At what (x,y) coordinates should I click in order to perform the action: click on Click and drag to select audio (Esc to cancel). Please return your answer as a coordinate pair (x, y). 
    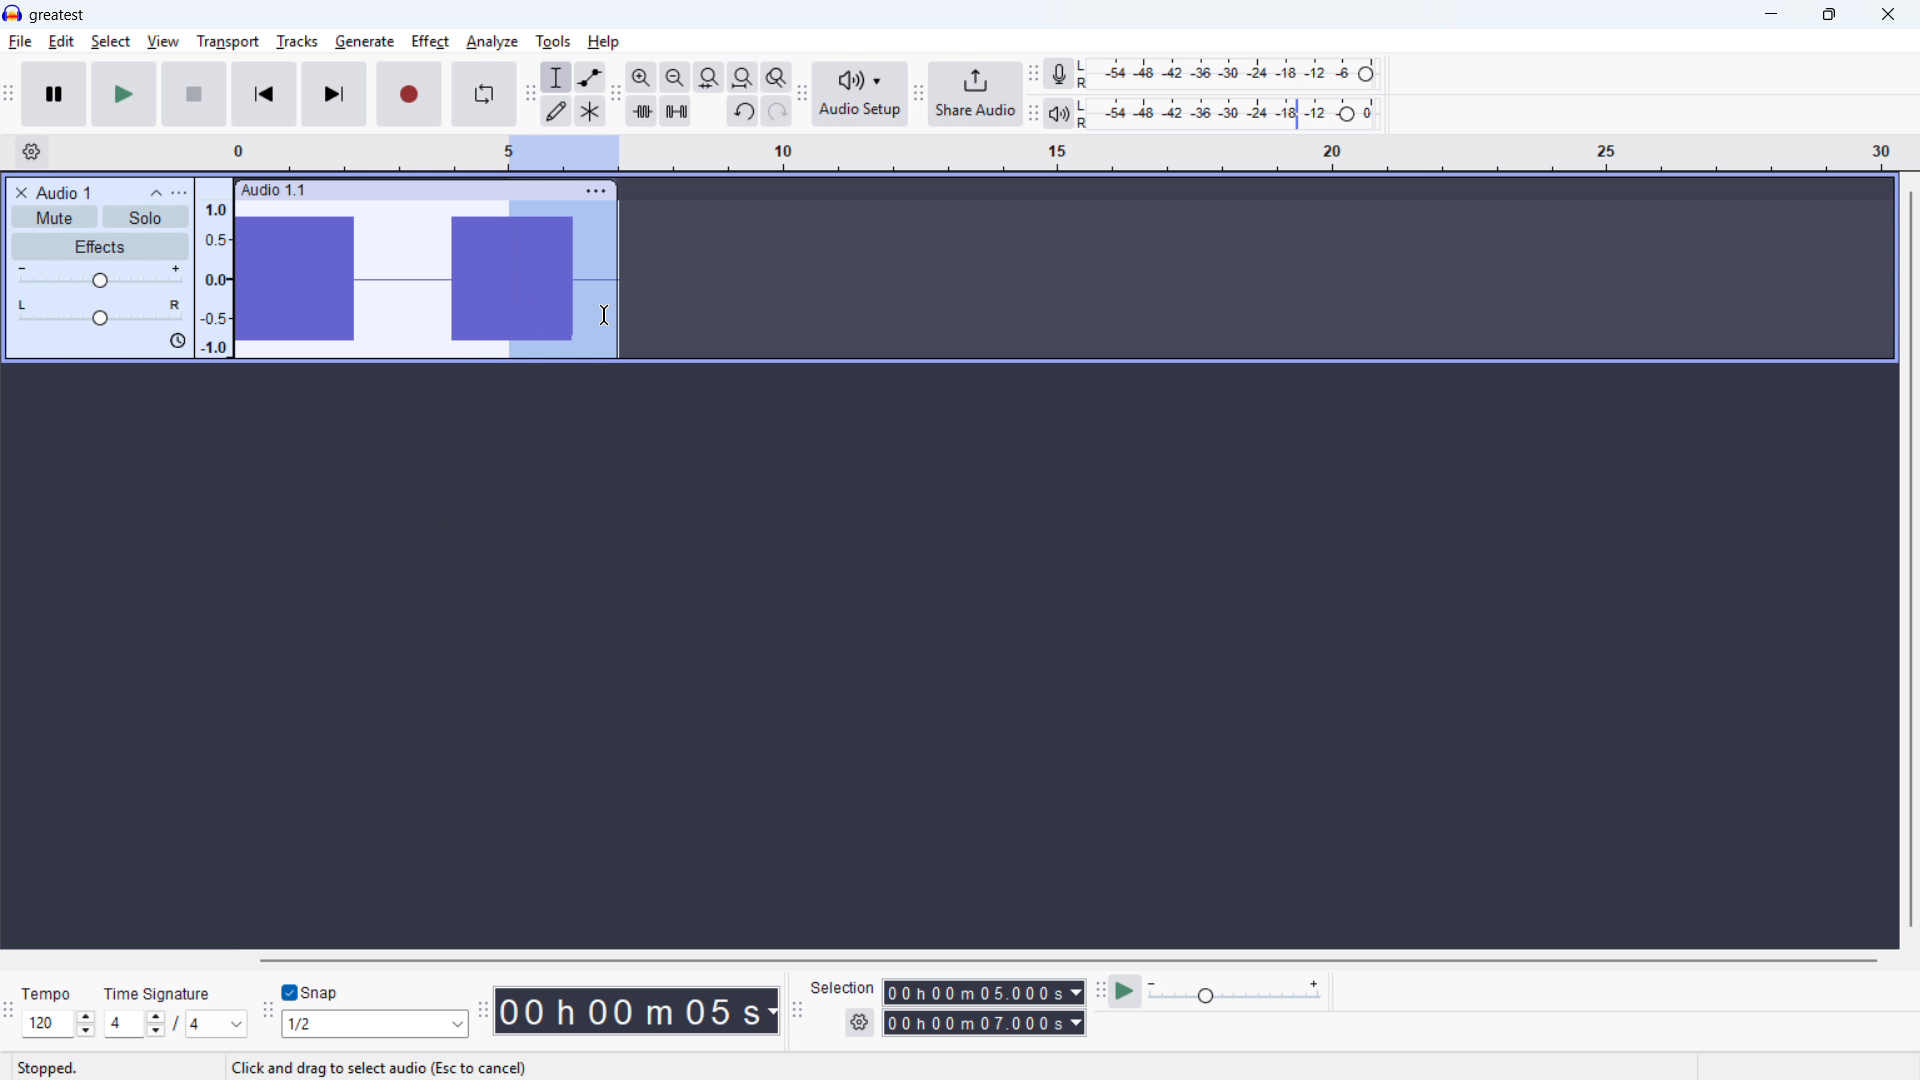
    Looking at the image, I should click on (381, 1069).